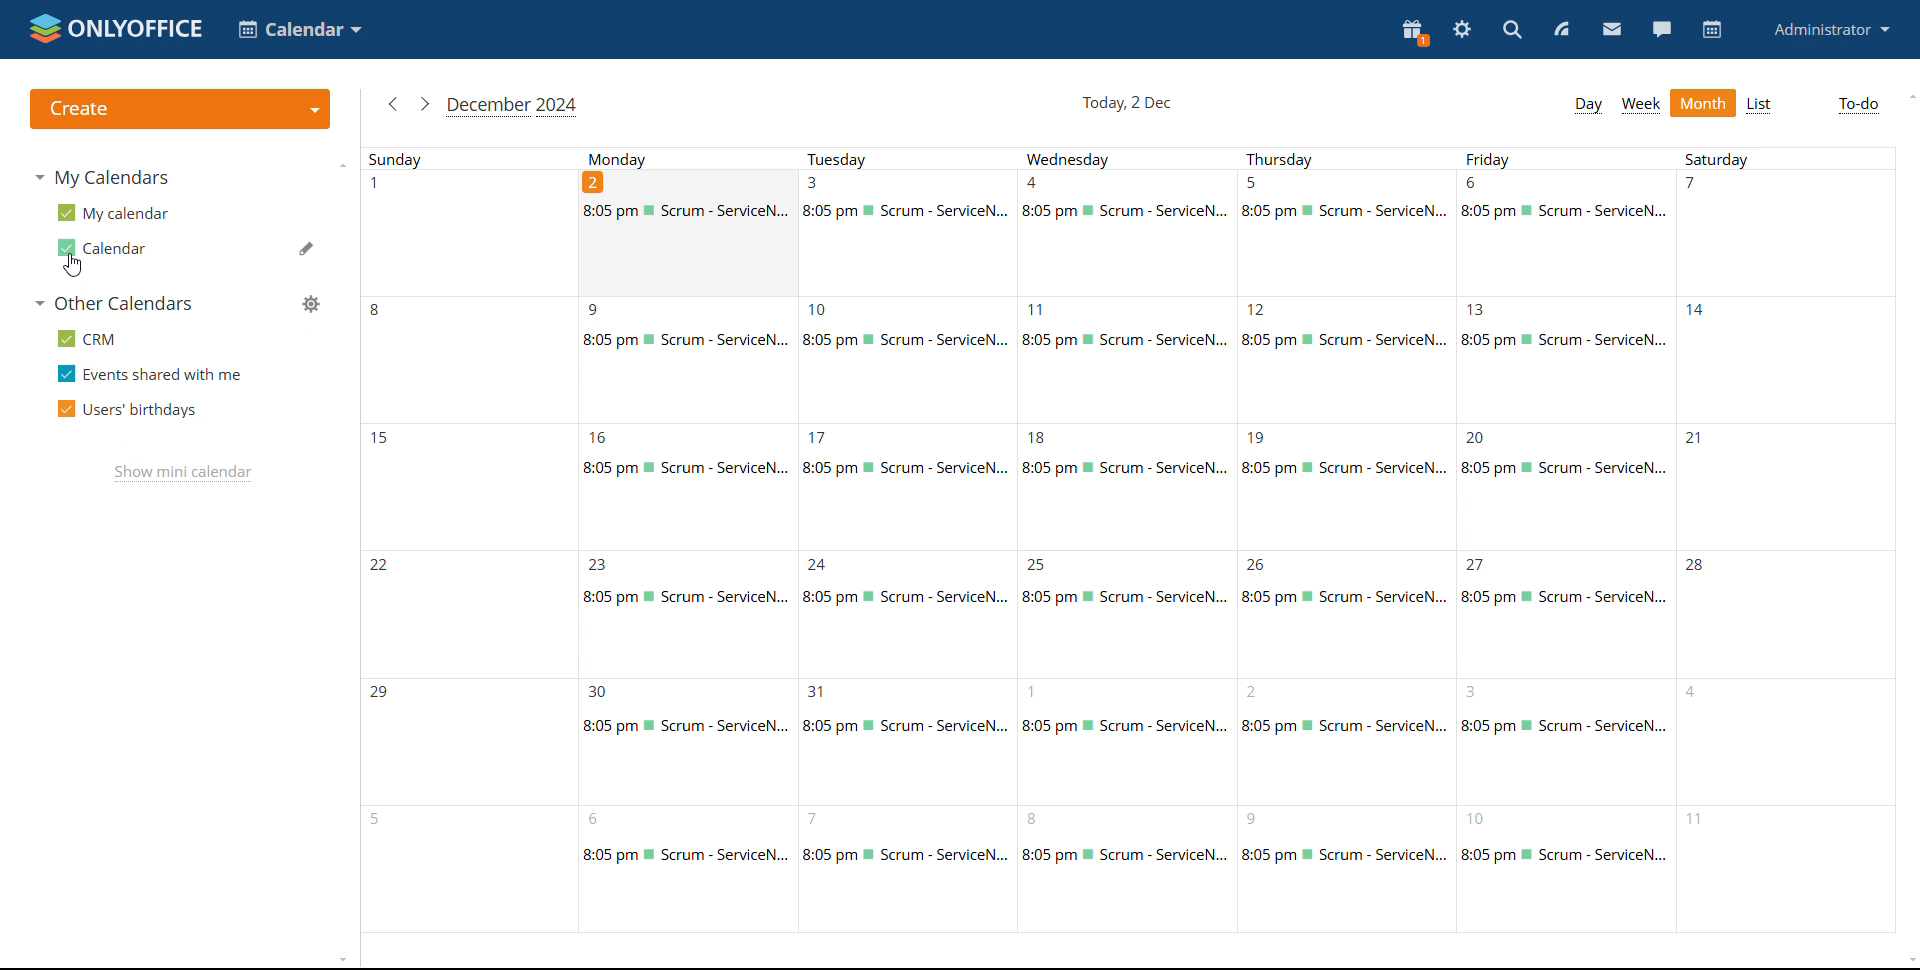  I want to click on 16, so click(689, 483).